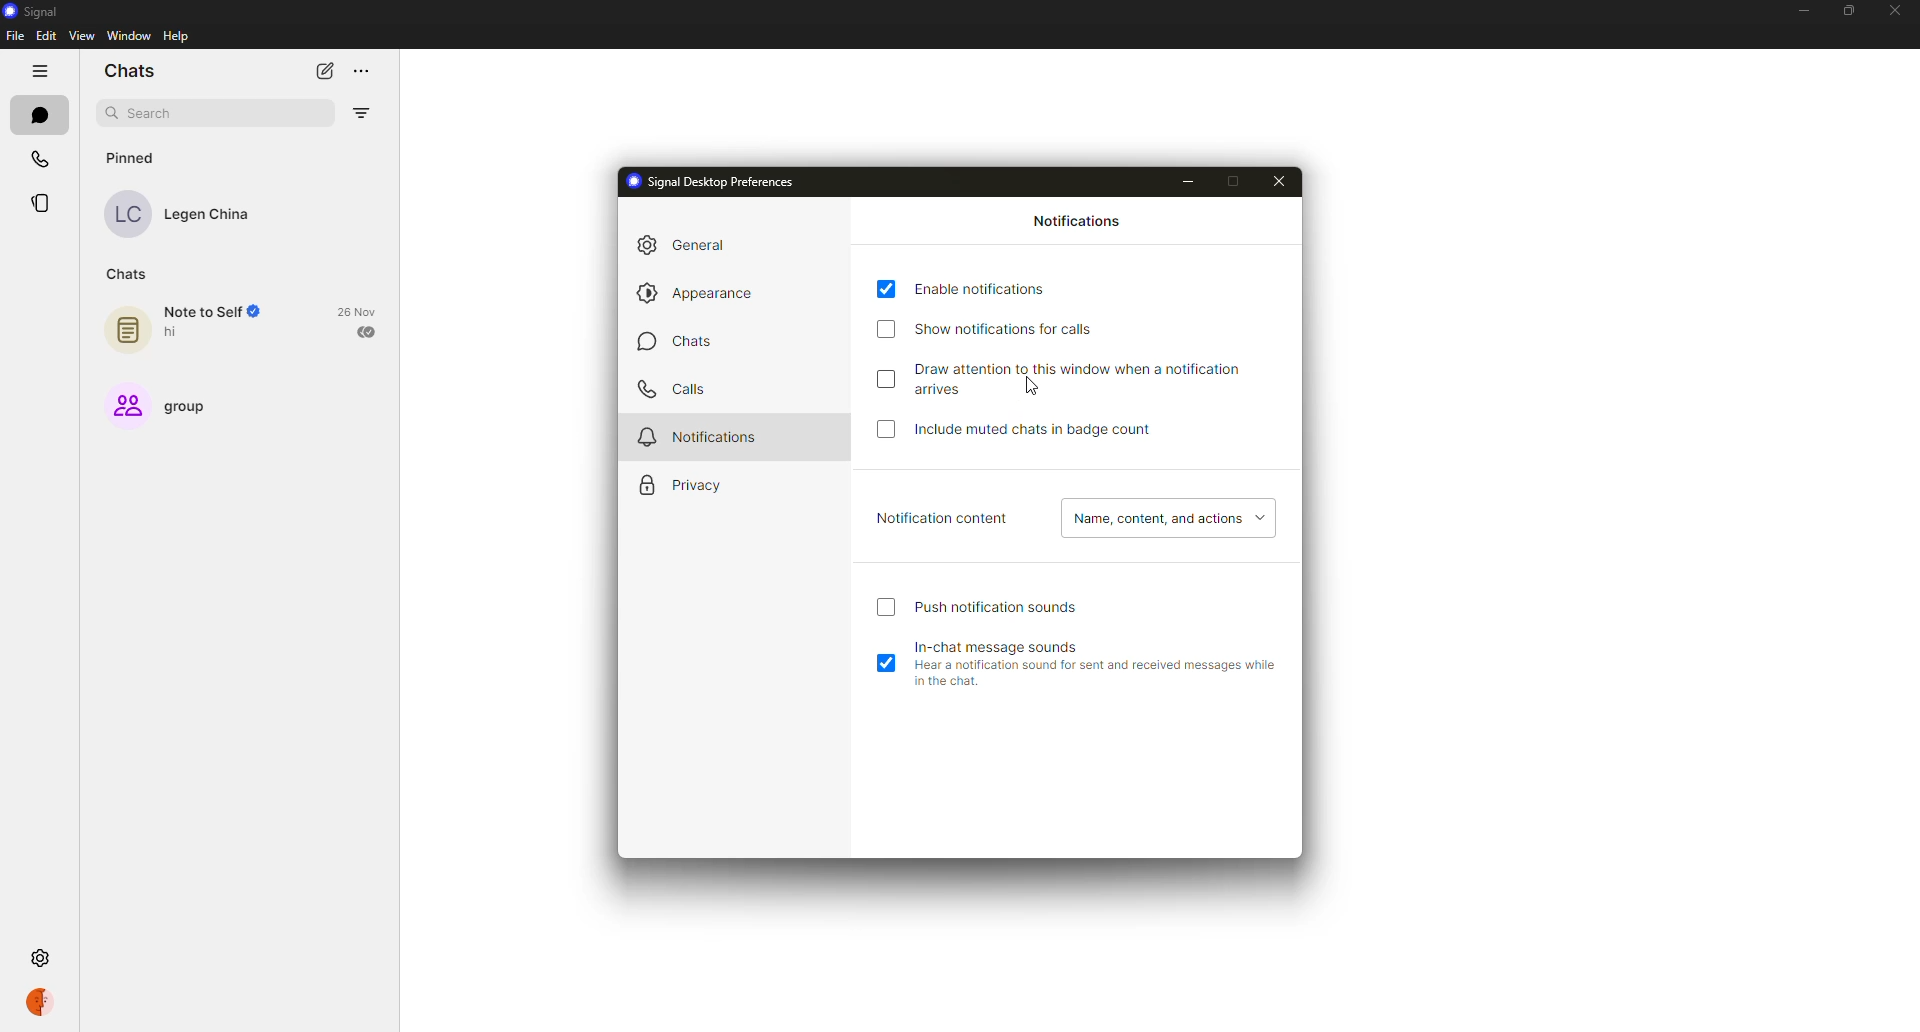  Describe the element at coordinates (140, 111) in the screenshot. I see `search` at that location.